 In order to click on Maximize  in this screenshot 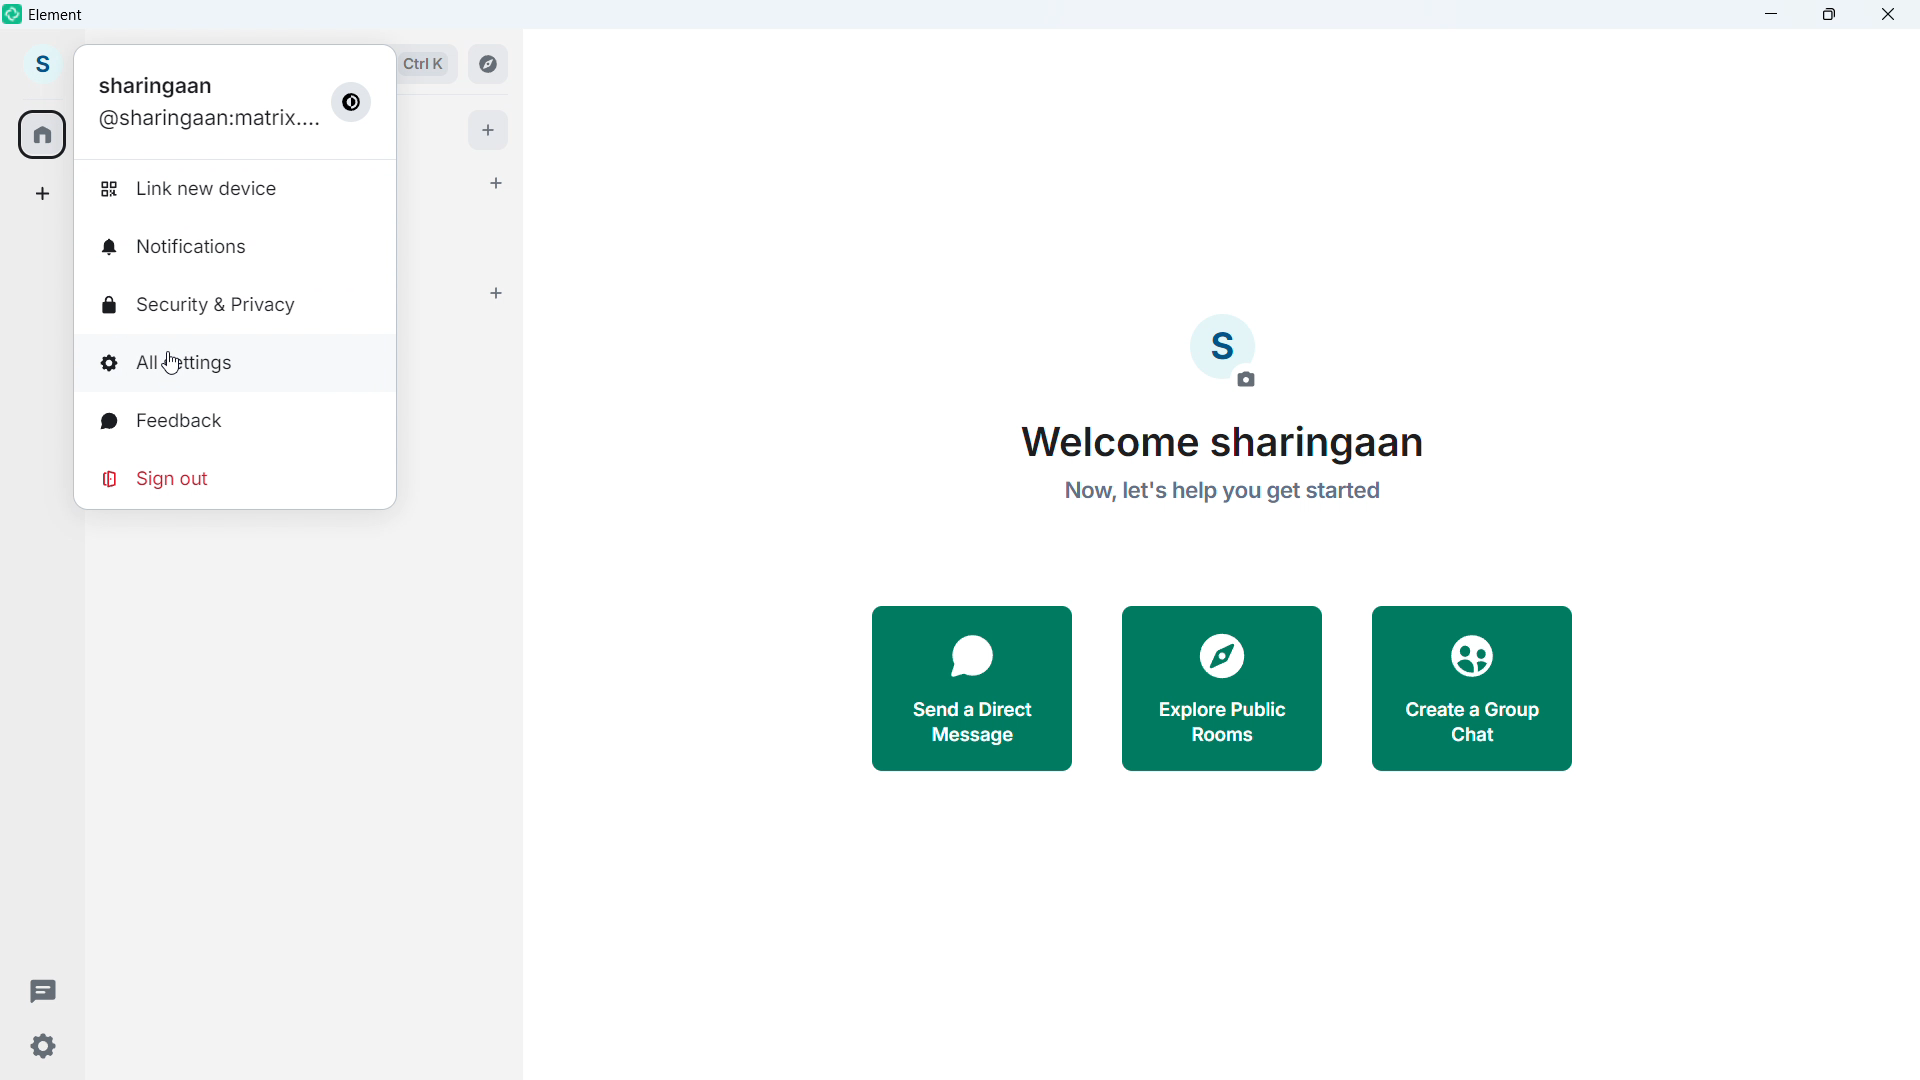, I will do `click(1830, 15)`.